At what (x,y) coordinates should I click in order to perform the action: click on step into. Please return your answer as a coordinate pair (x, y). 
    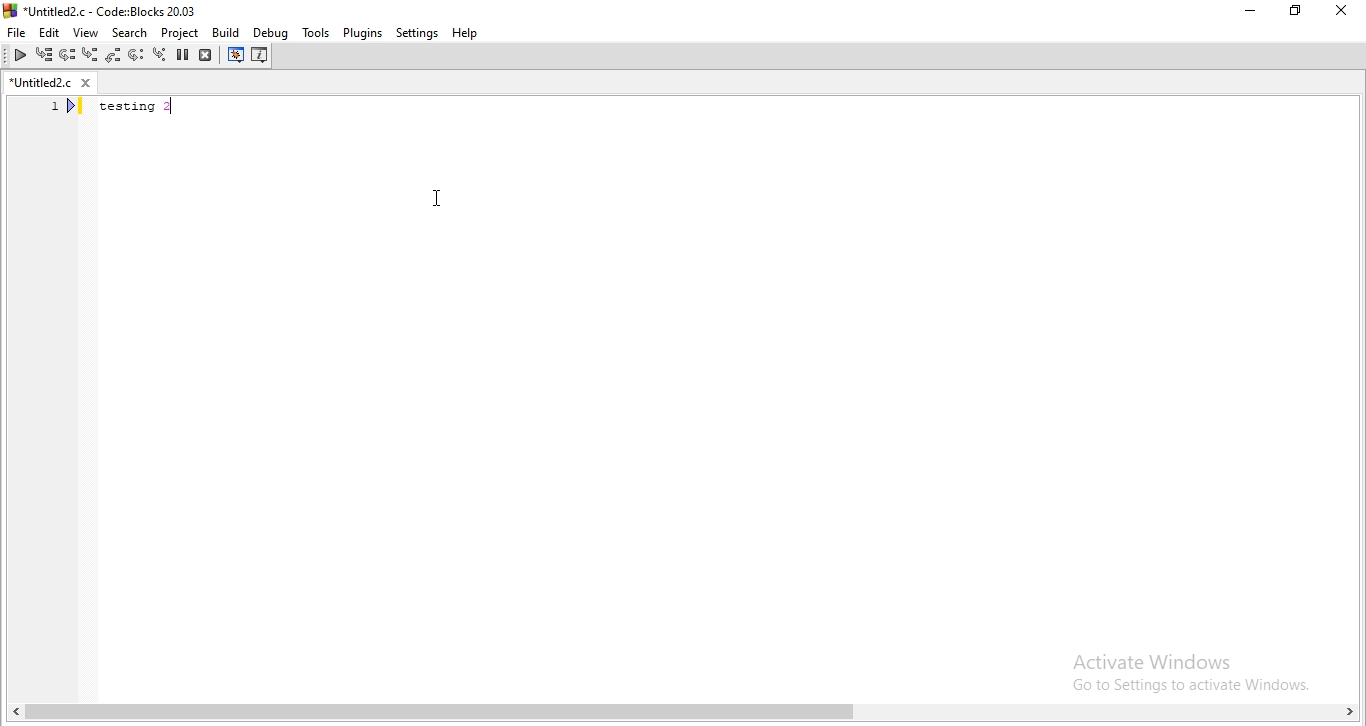
    Looking at the image, I should click on (70, 57).